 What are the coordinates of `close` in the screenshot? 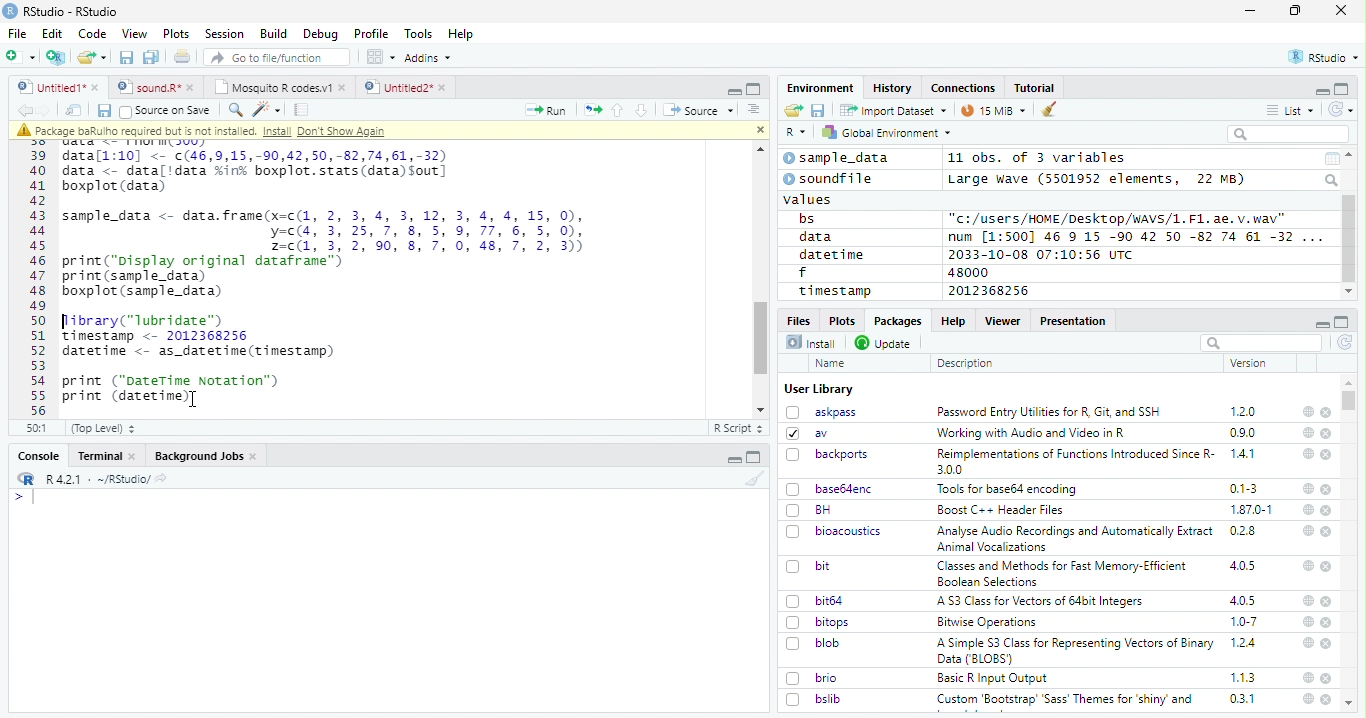 It's located at (1328, 510).